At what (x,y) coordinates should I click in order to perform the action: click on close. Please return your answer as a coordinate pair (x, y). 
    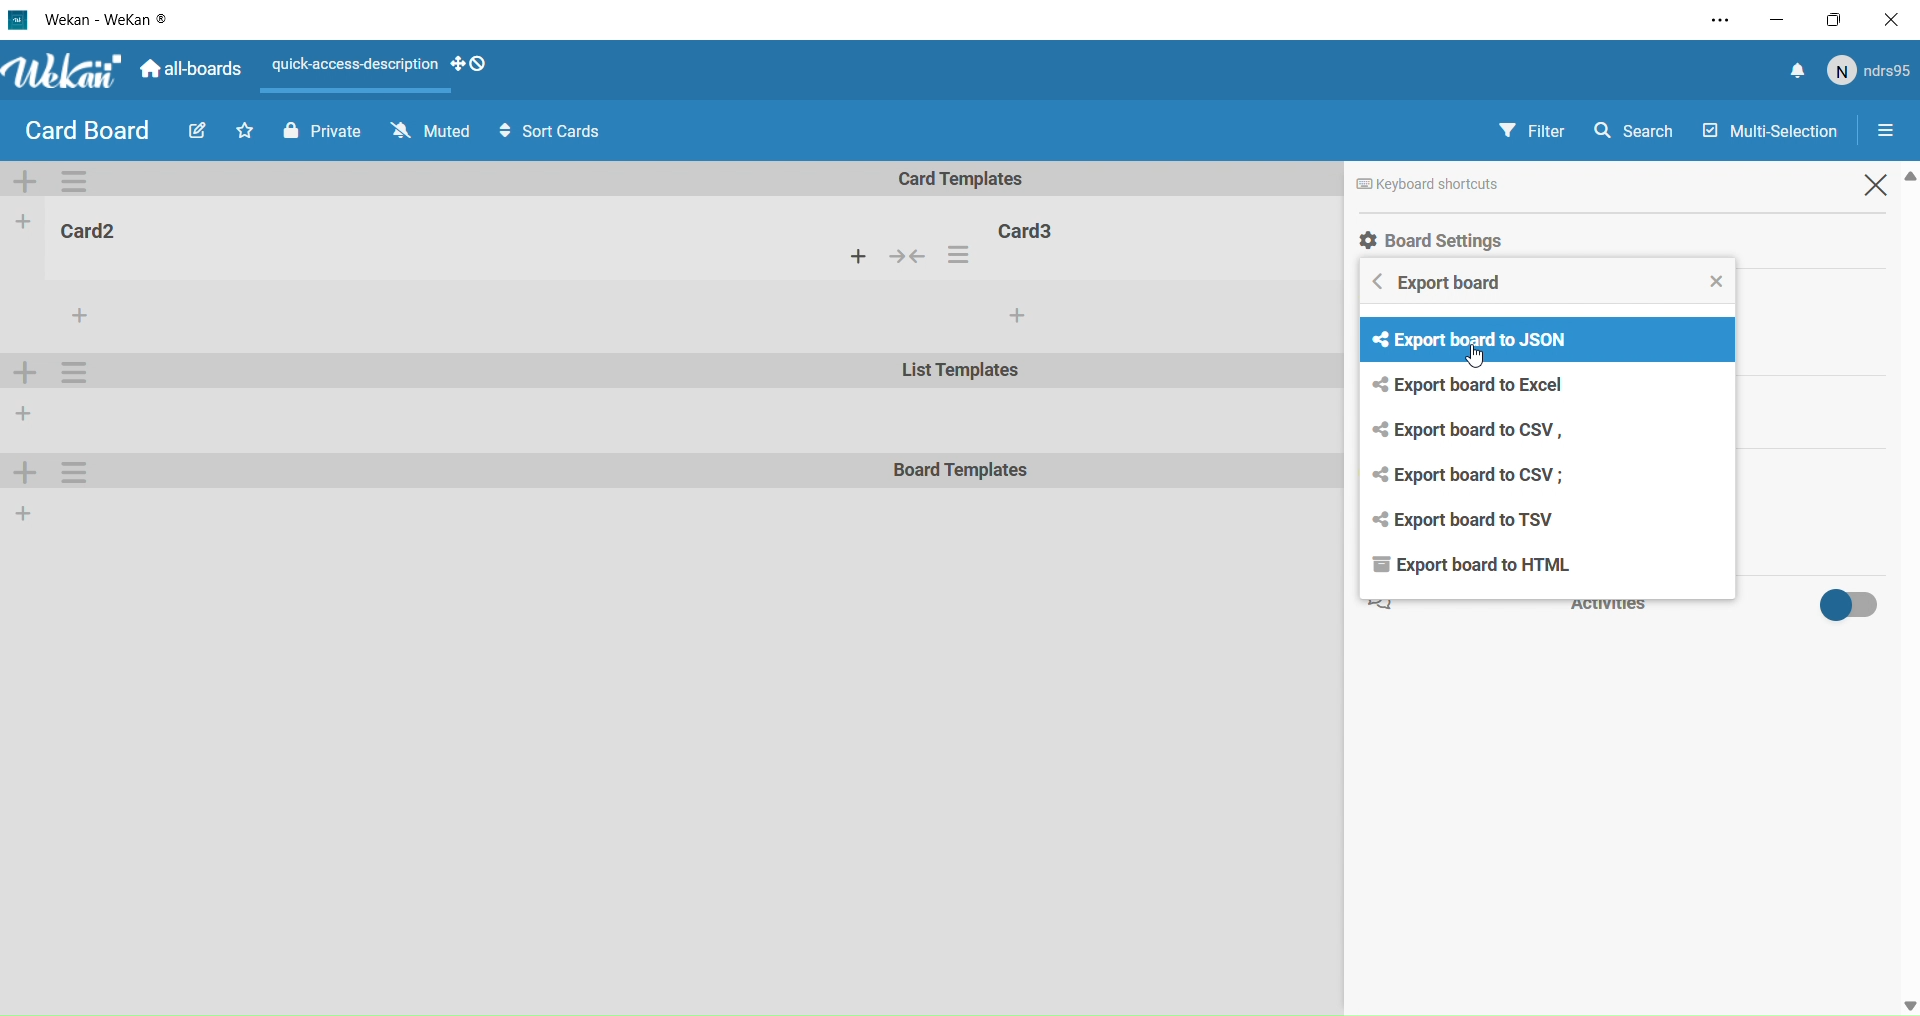
    Looking at the image, I should click on (1896, 19).